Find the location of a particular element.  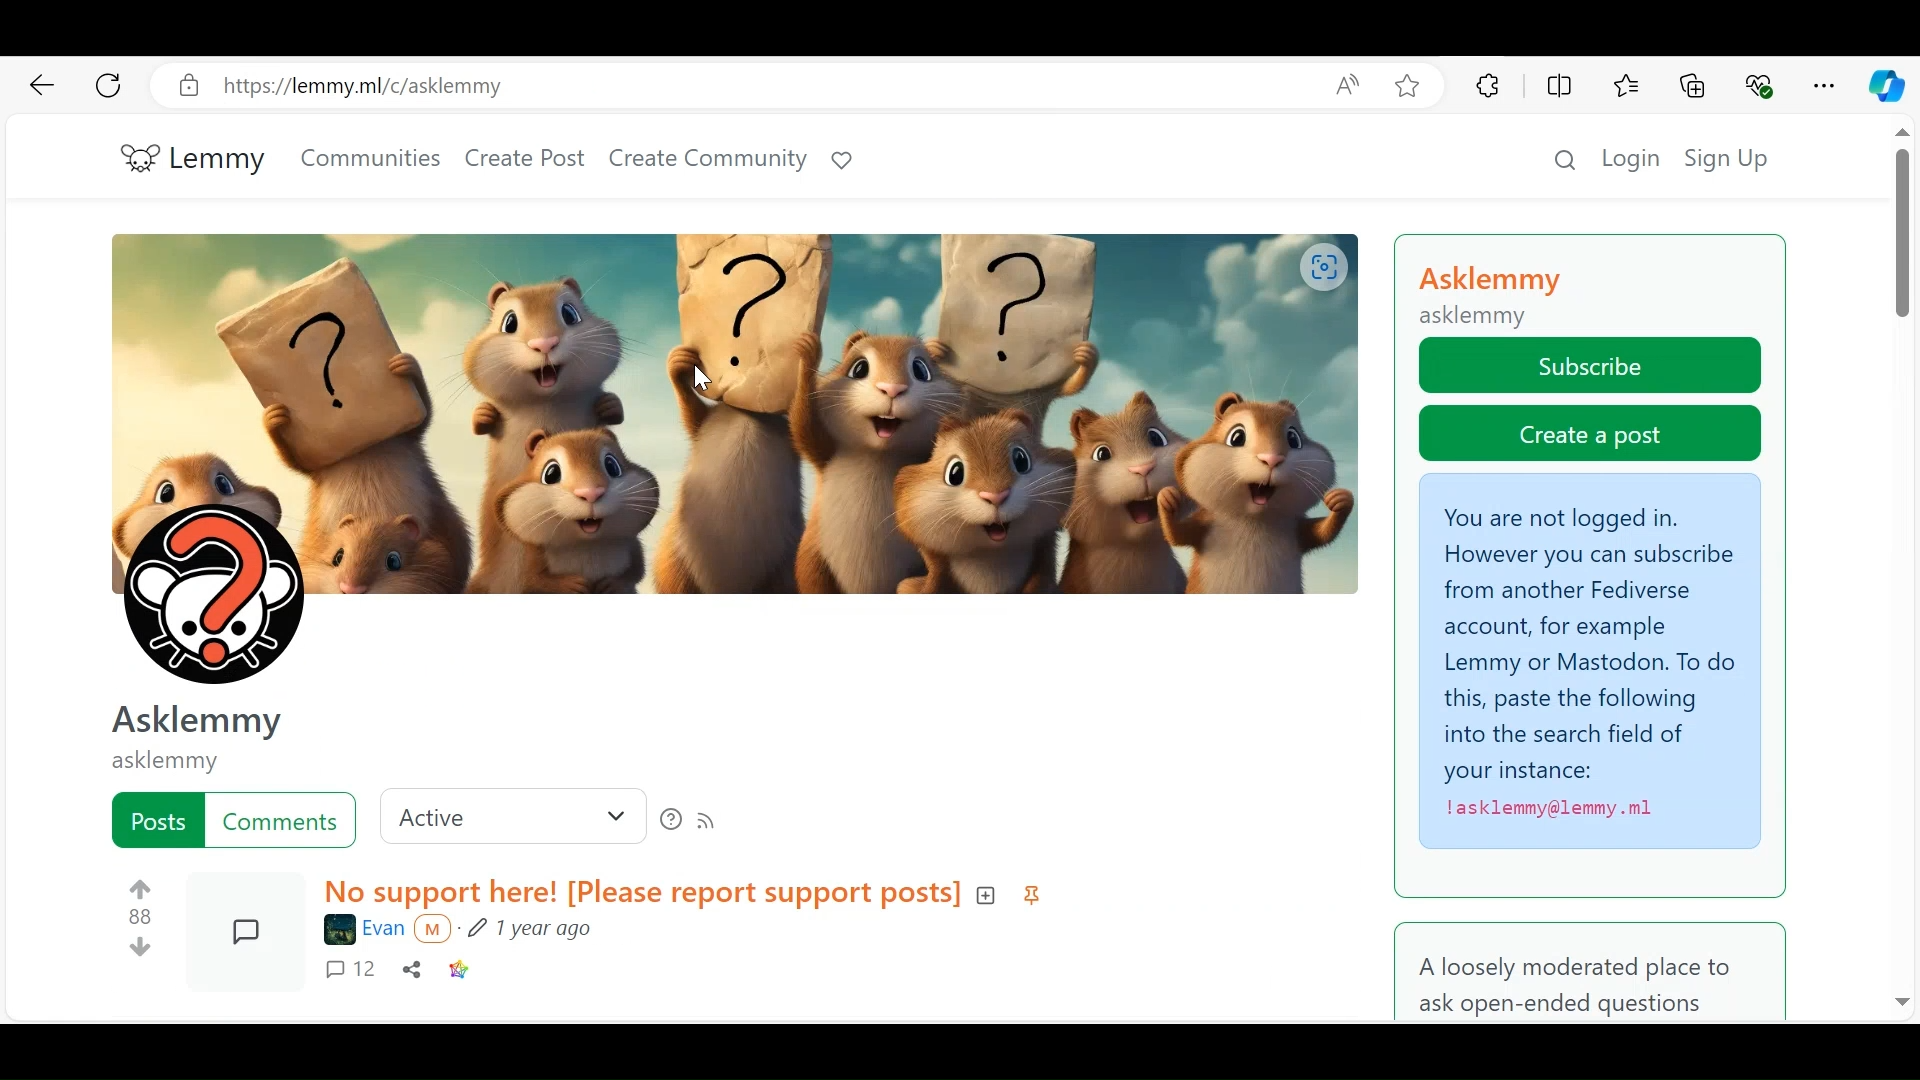

Create a post is located at coordinates (1591, 434).